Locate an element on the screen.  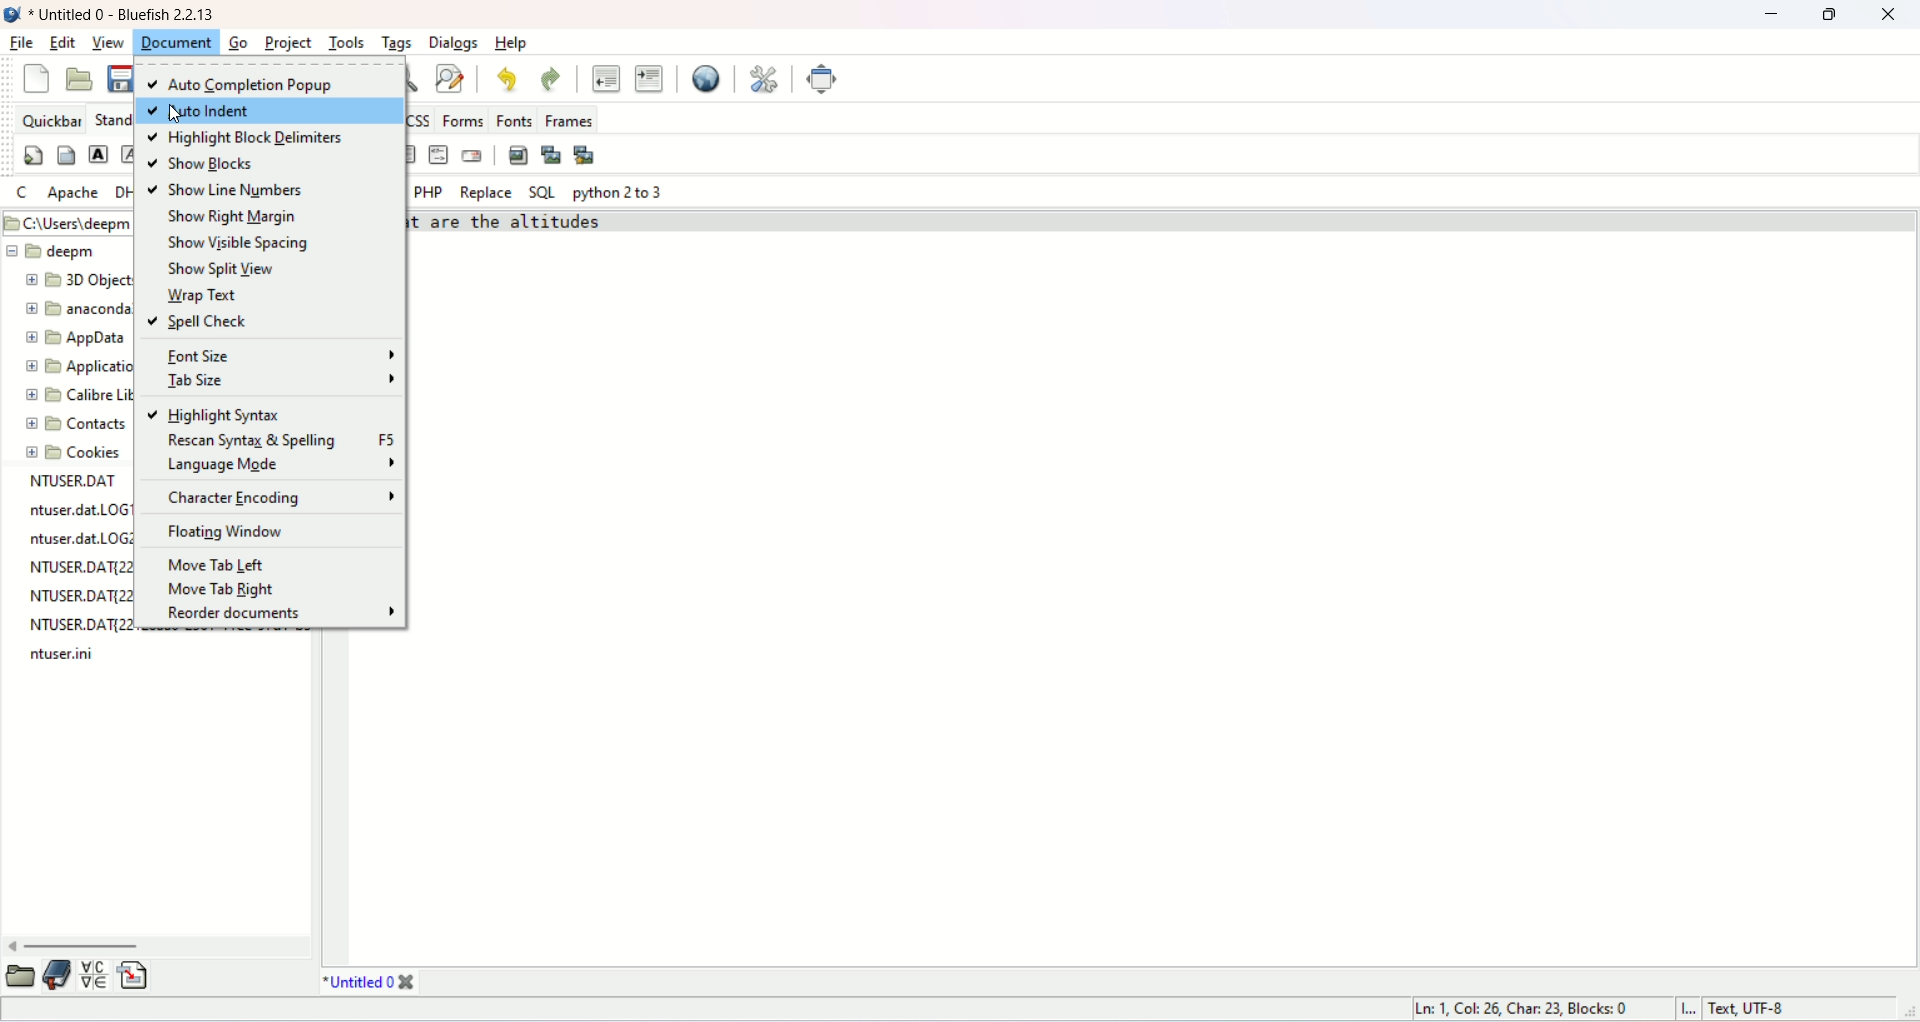
insert file is located at coordinates (136, 974).